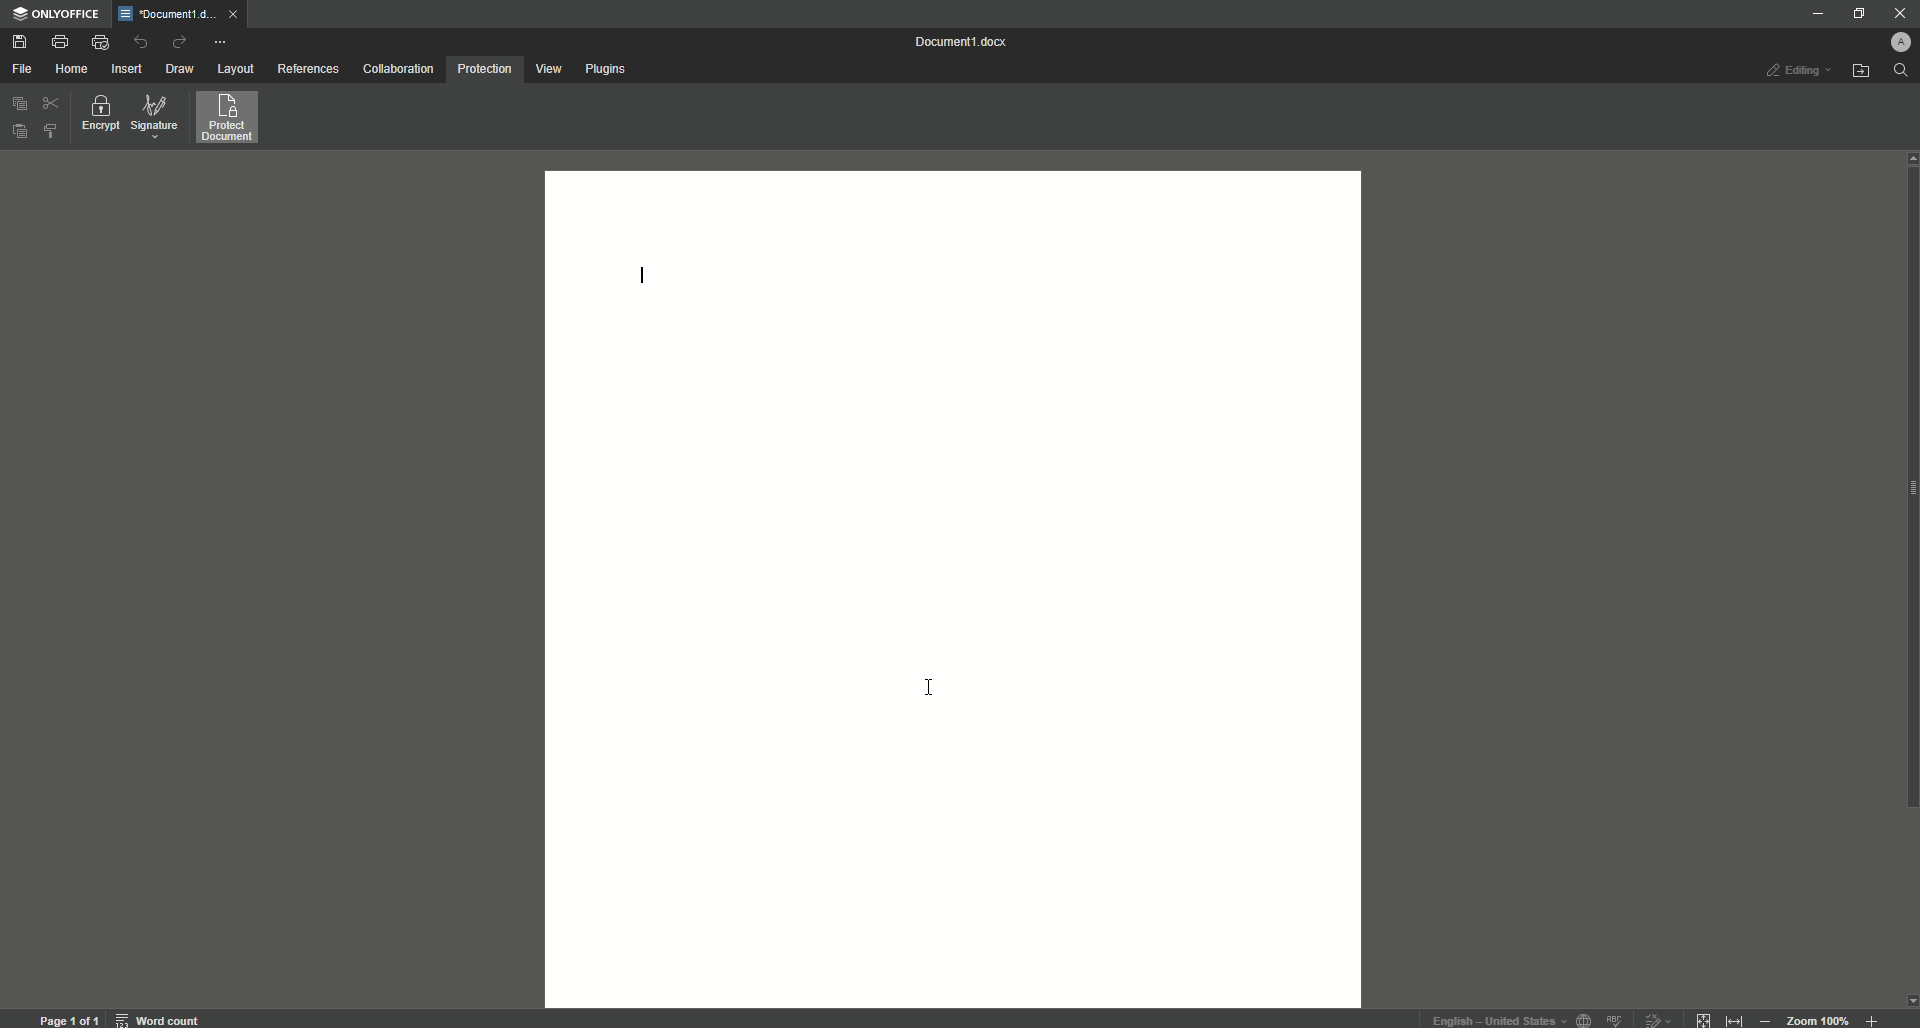 The width and height of the screenshot is (1920, 1028). Describe the element at coordinates (167, 15) in the screenshot. I see `Tab 1` at that location.